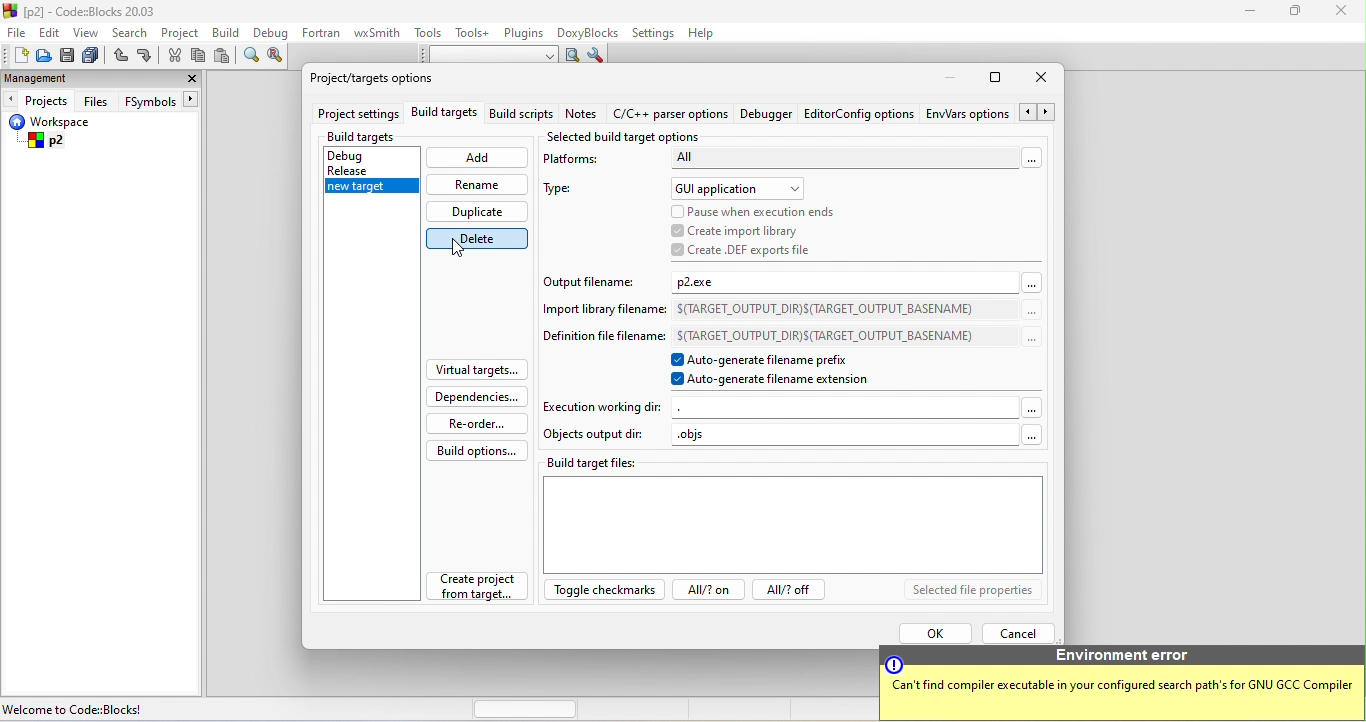 The image size is (1366, 722). What do you see at coordinates (15, 55) in the screenshot?
I see `new` at bounding box center [15, 55].